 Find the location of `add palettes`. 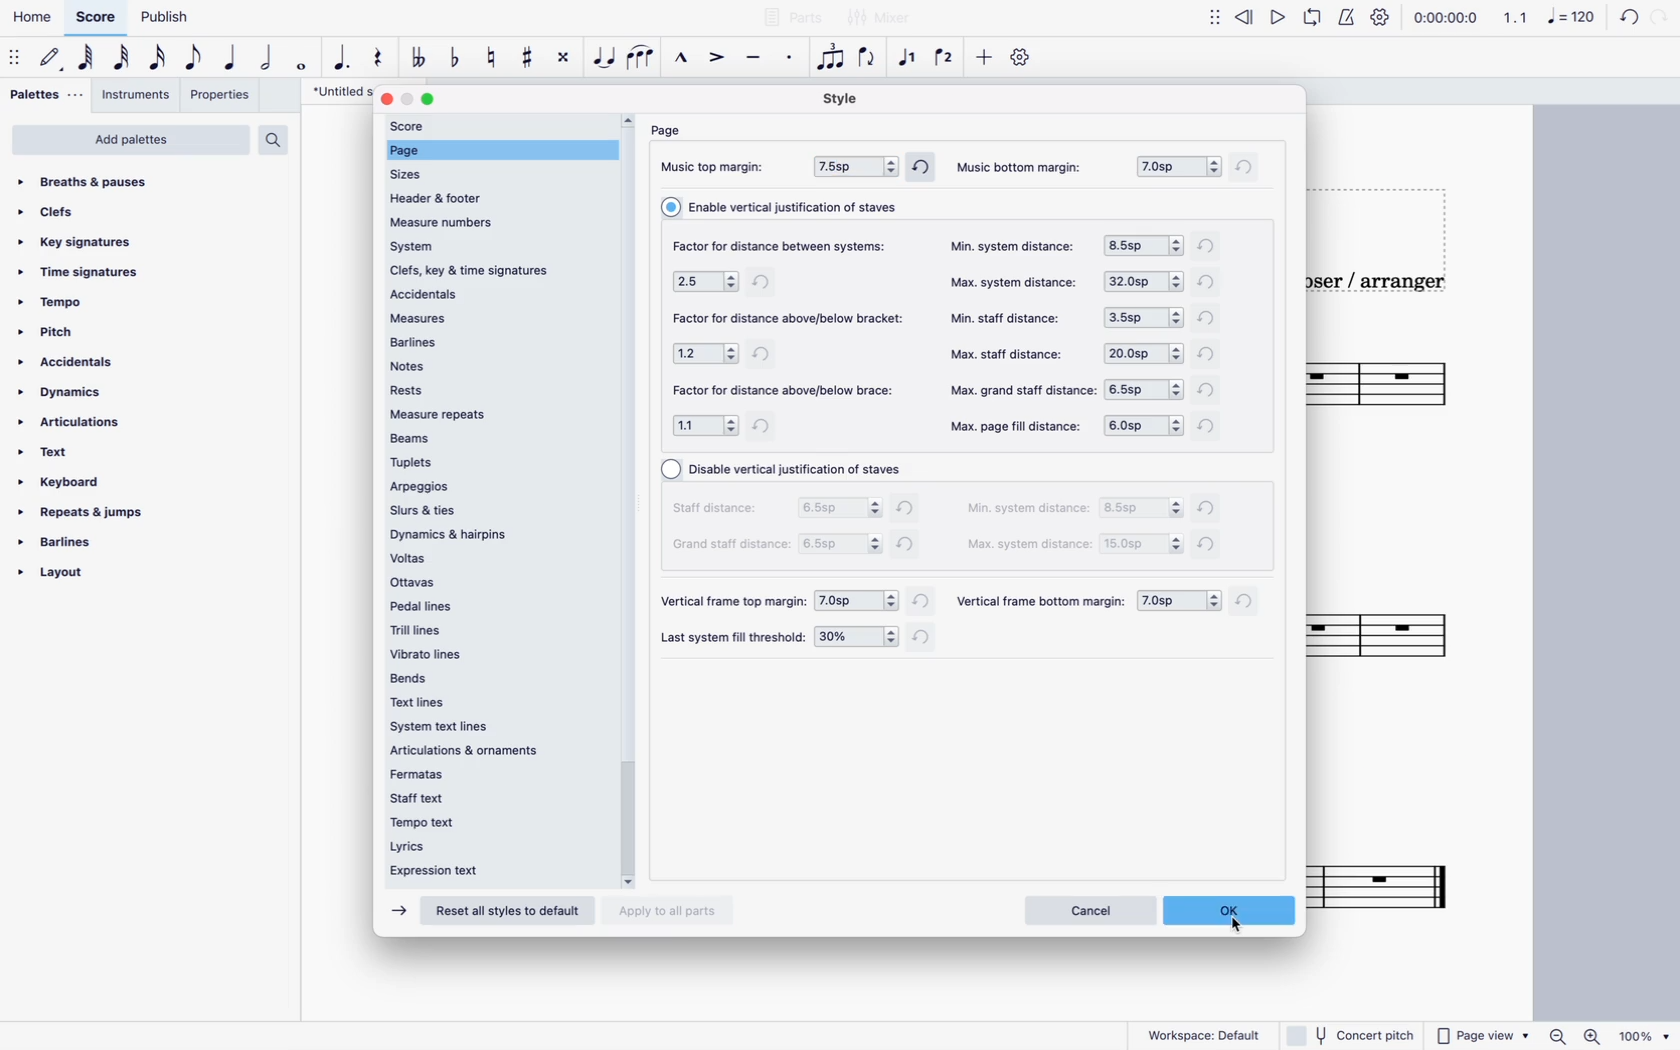

add palettes is located at coordinates (130, 140).